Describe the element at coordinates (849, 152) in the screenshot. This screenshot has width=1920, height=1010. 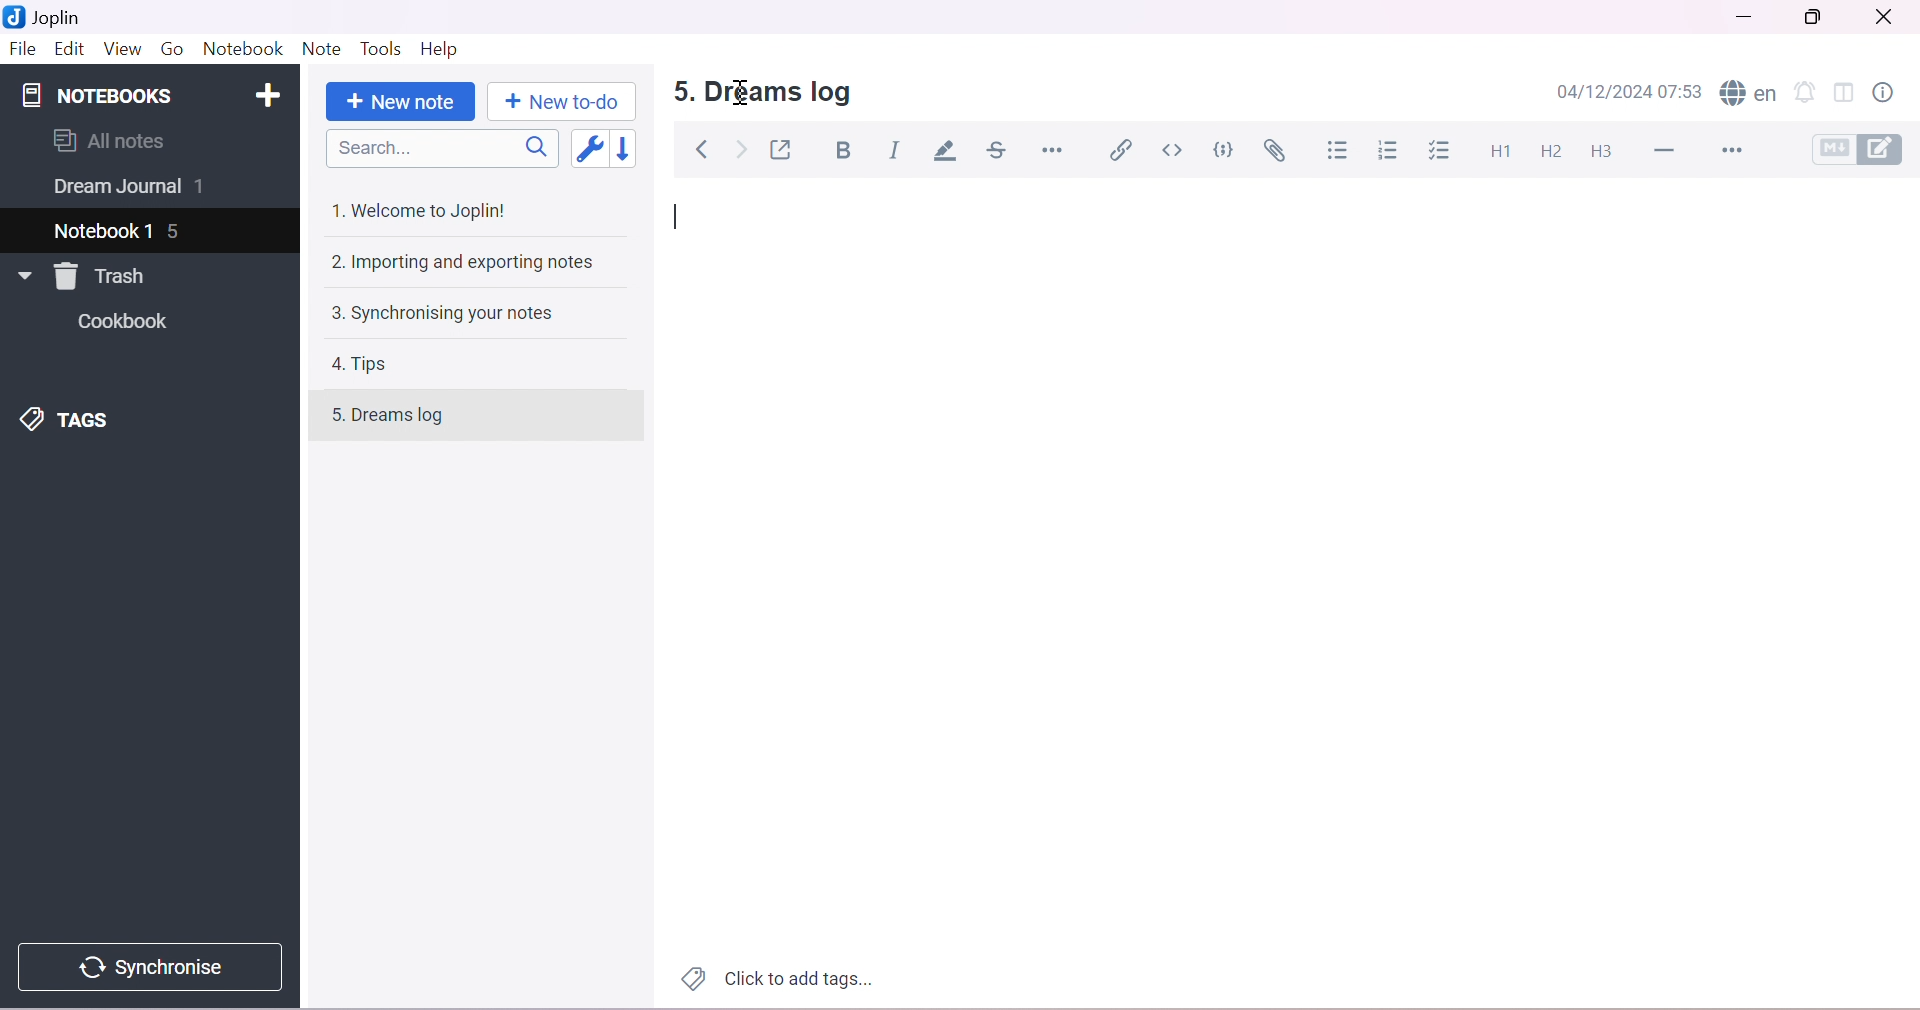
I see `Bold` at that location.